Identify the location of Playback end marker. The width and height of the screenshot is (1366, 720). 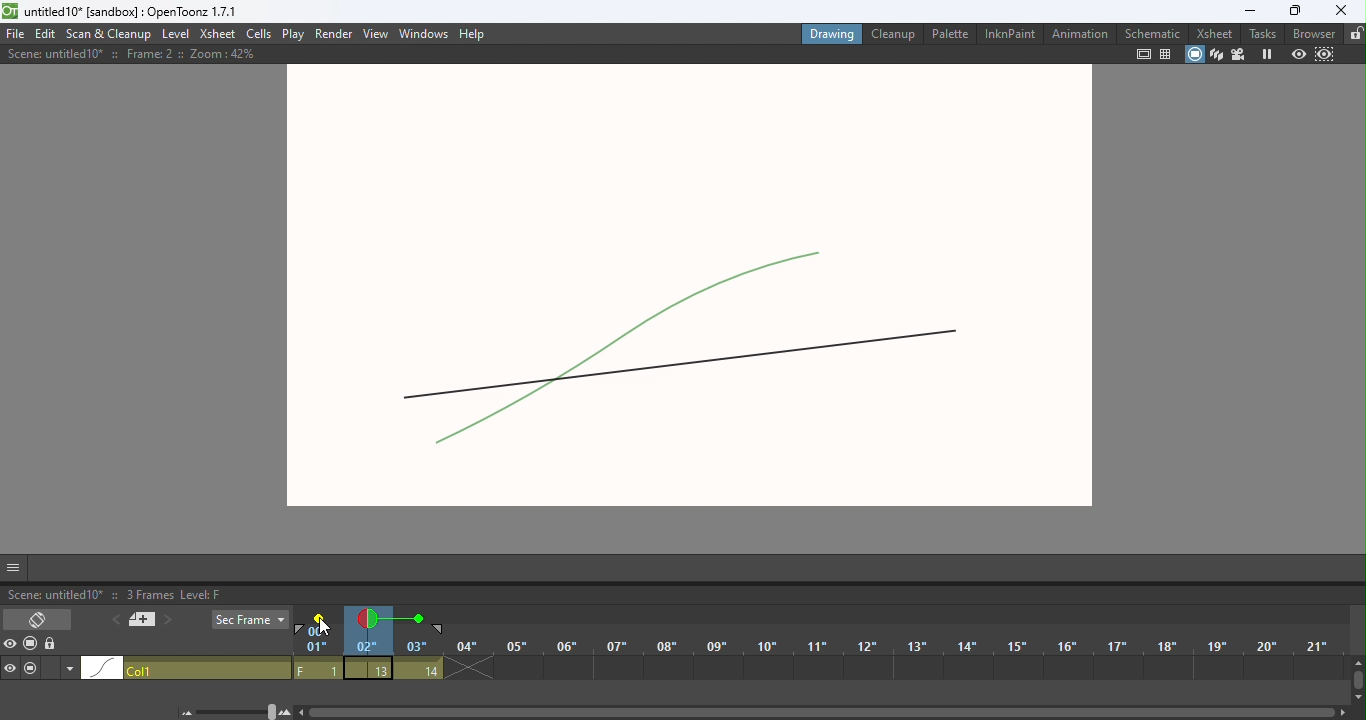
(440, 630).